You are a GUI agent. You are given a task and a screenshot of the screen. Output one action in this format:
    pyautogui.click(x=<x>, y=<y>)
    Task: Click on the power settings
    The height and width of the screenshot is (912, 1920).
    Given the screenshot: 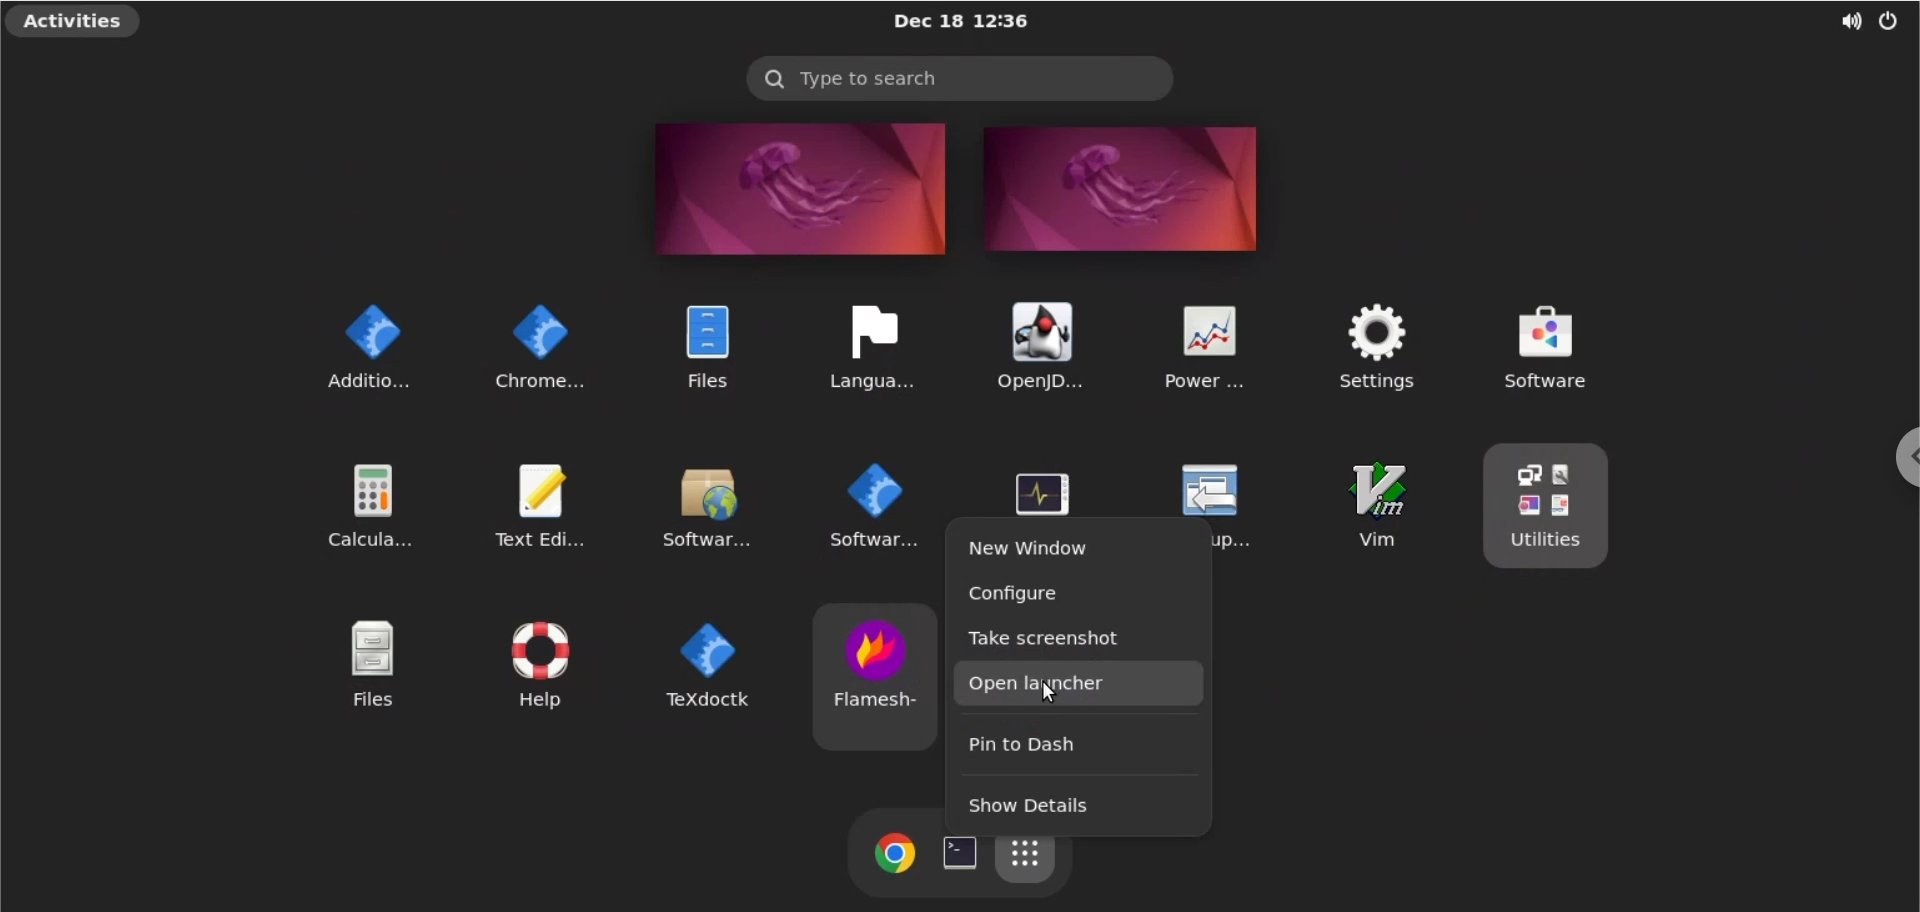 What is the action you would take?
    pyautogui.click(x=1203, y=344)
    